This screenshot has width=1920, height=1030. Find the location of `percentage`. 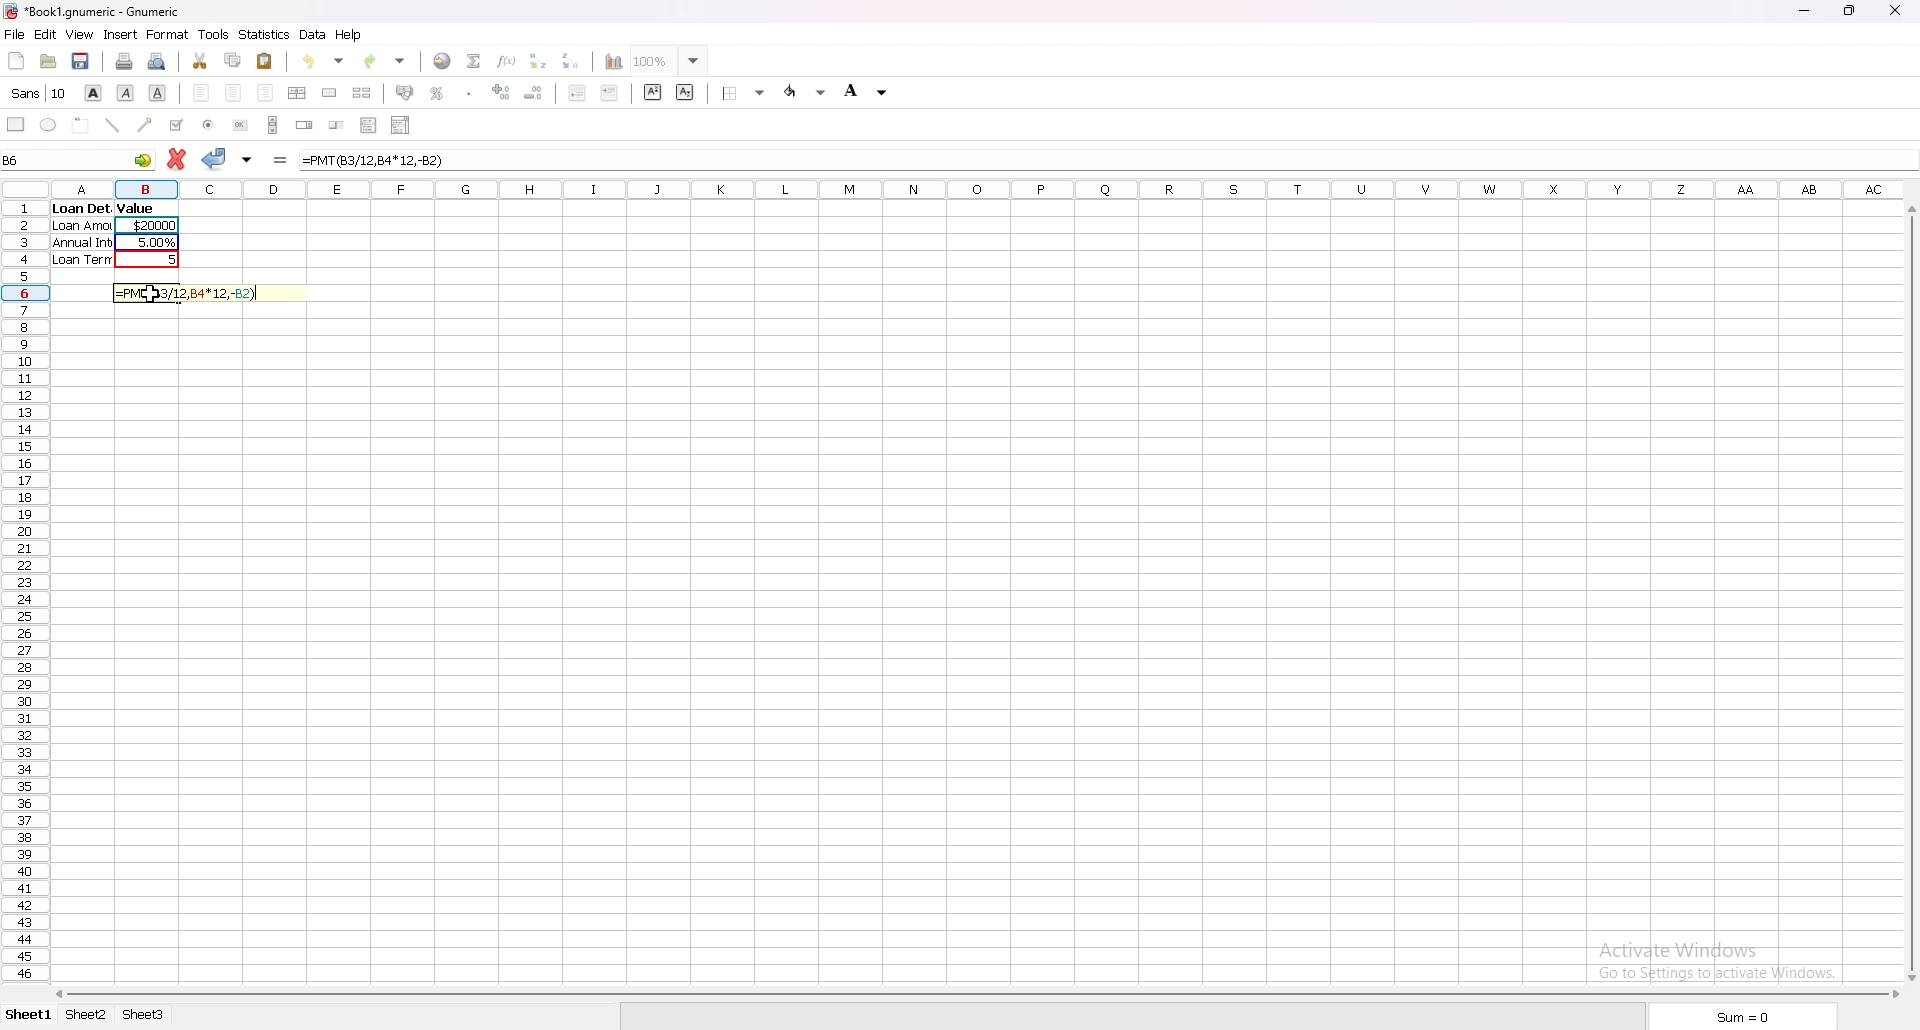

percentage is located at coordinates (436, 93).